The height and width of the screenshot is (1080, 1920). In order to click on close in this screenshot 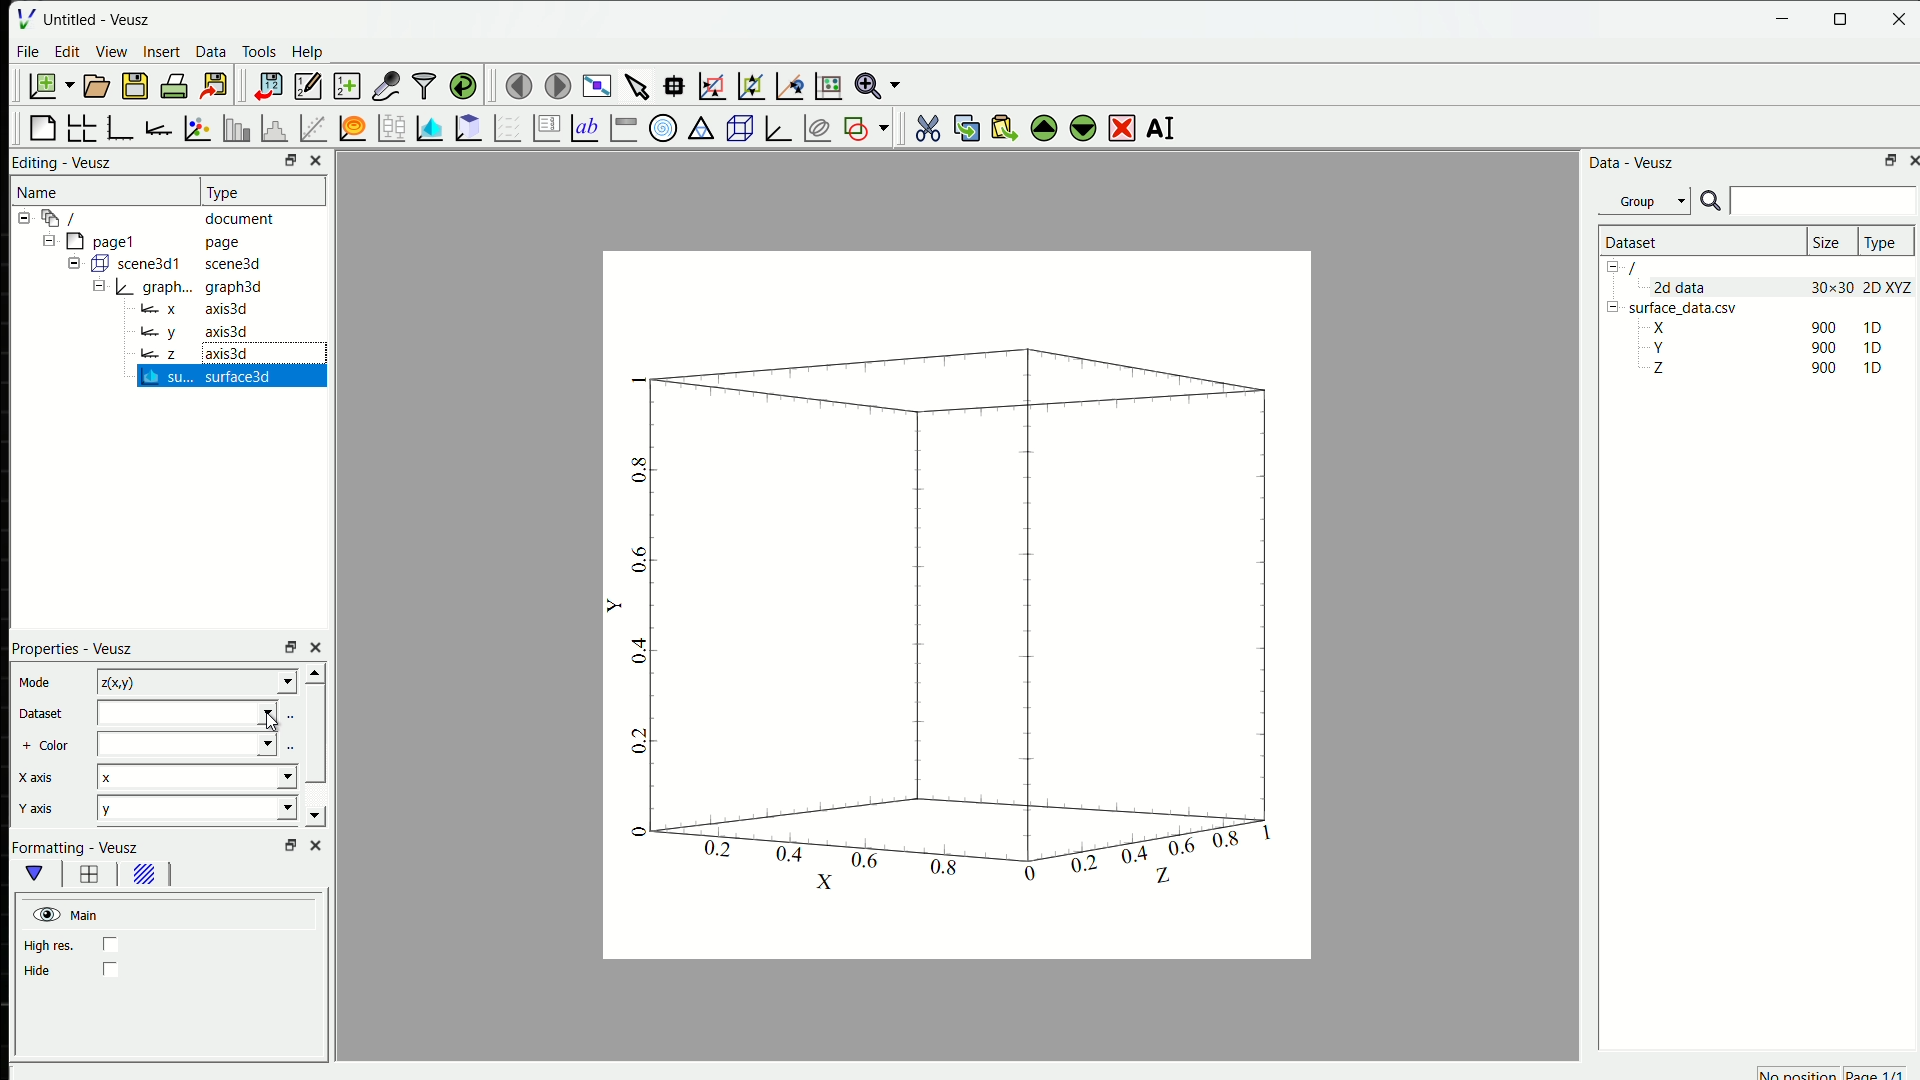, I will do `click(317, 845)`.